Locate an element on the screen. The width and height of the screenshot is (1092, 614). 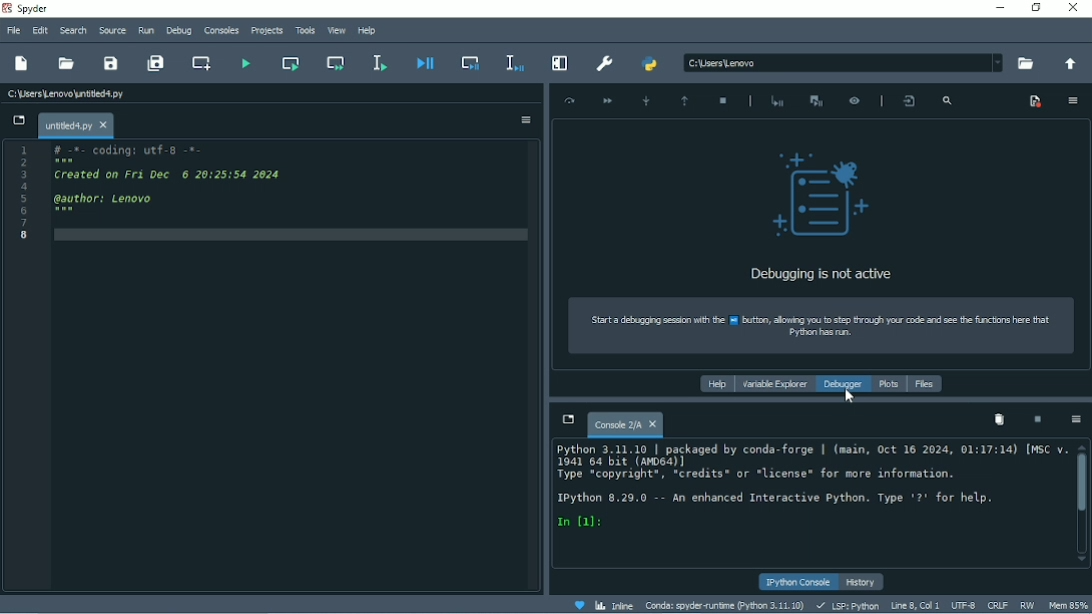
C:\sers\Lenovo untitedd.oy is located at coordinates (93, 94).